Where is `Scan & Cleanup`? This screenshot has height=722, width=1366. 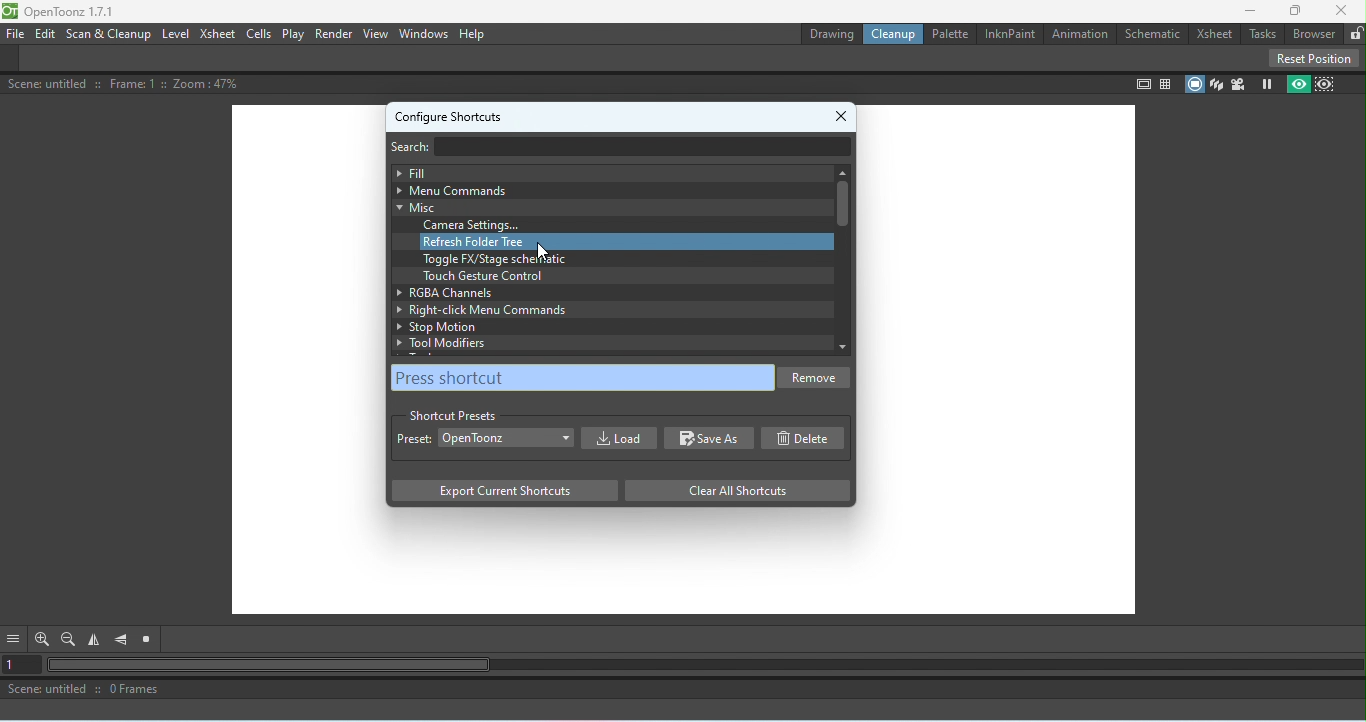 Scan & Cleanup is located at coordinates (109, 34).